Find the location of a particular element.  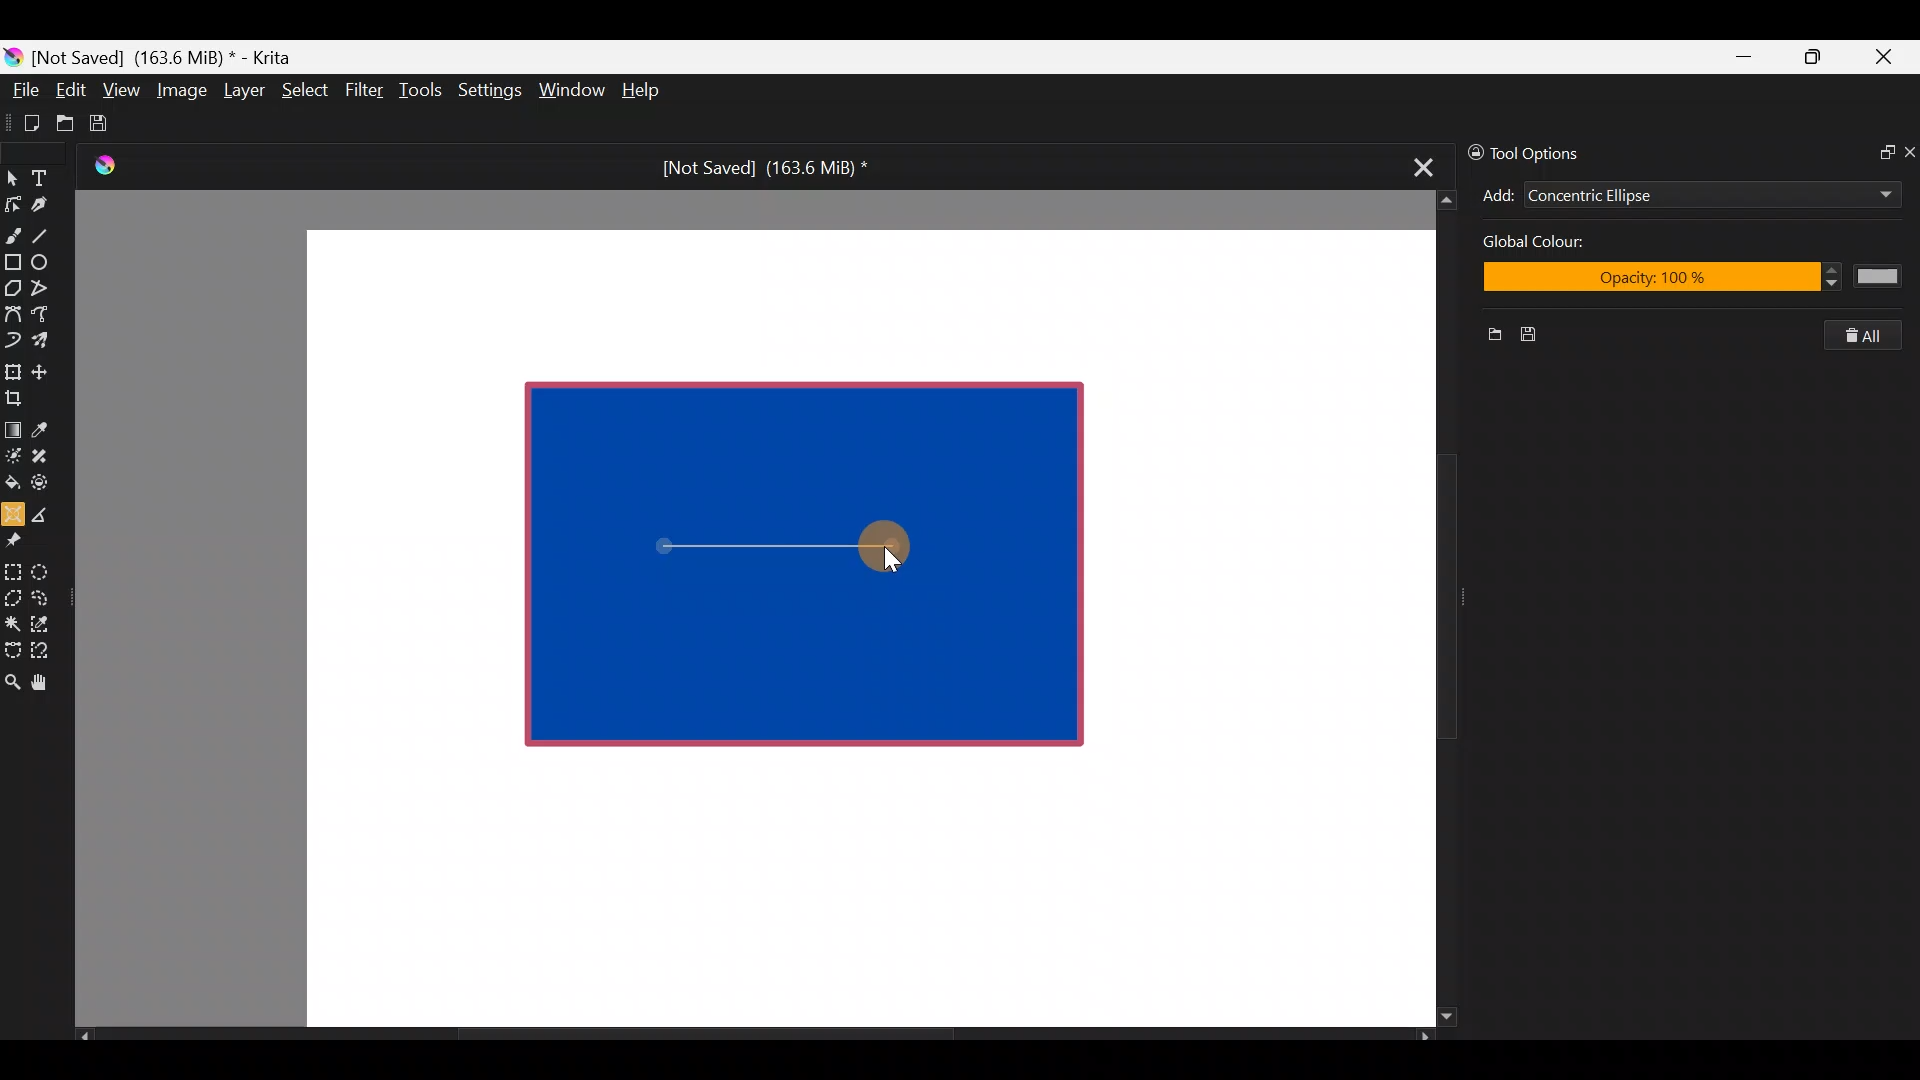

[Not Saved] (163.6 MiB) * - Krita is located at coordinates (172, 56).